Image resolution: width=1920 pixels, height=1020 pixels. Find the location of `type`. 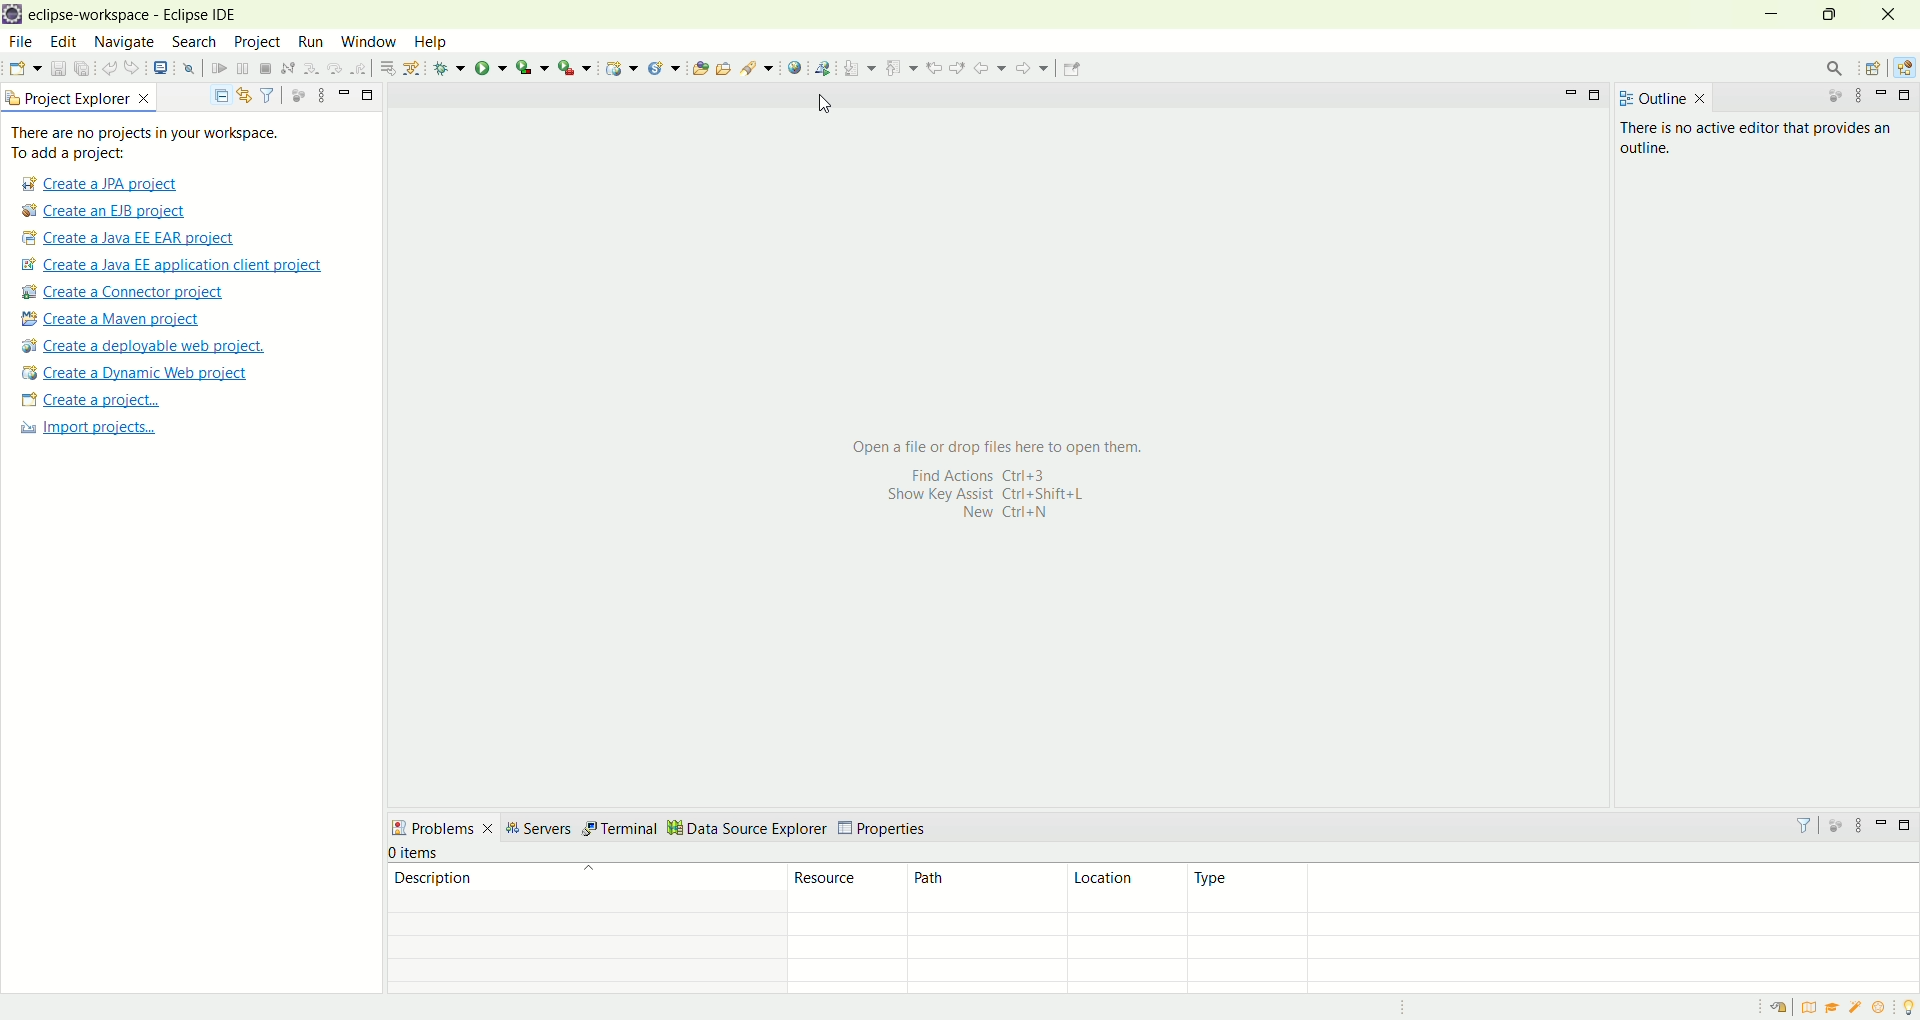

type is located at coordinates (1552, 889).